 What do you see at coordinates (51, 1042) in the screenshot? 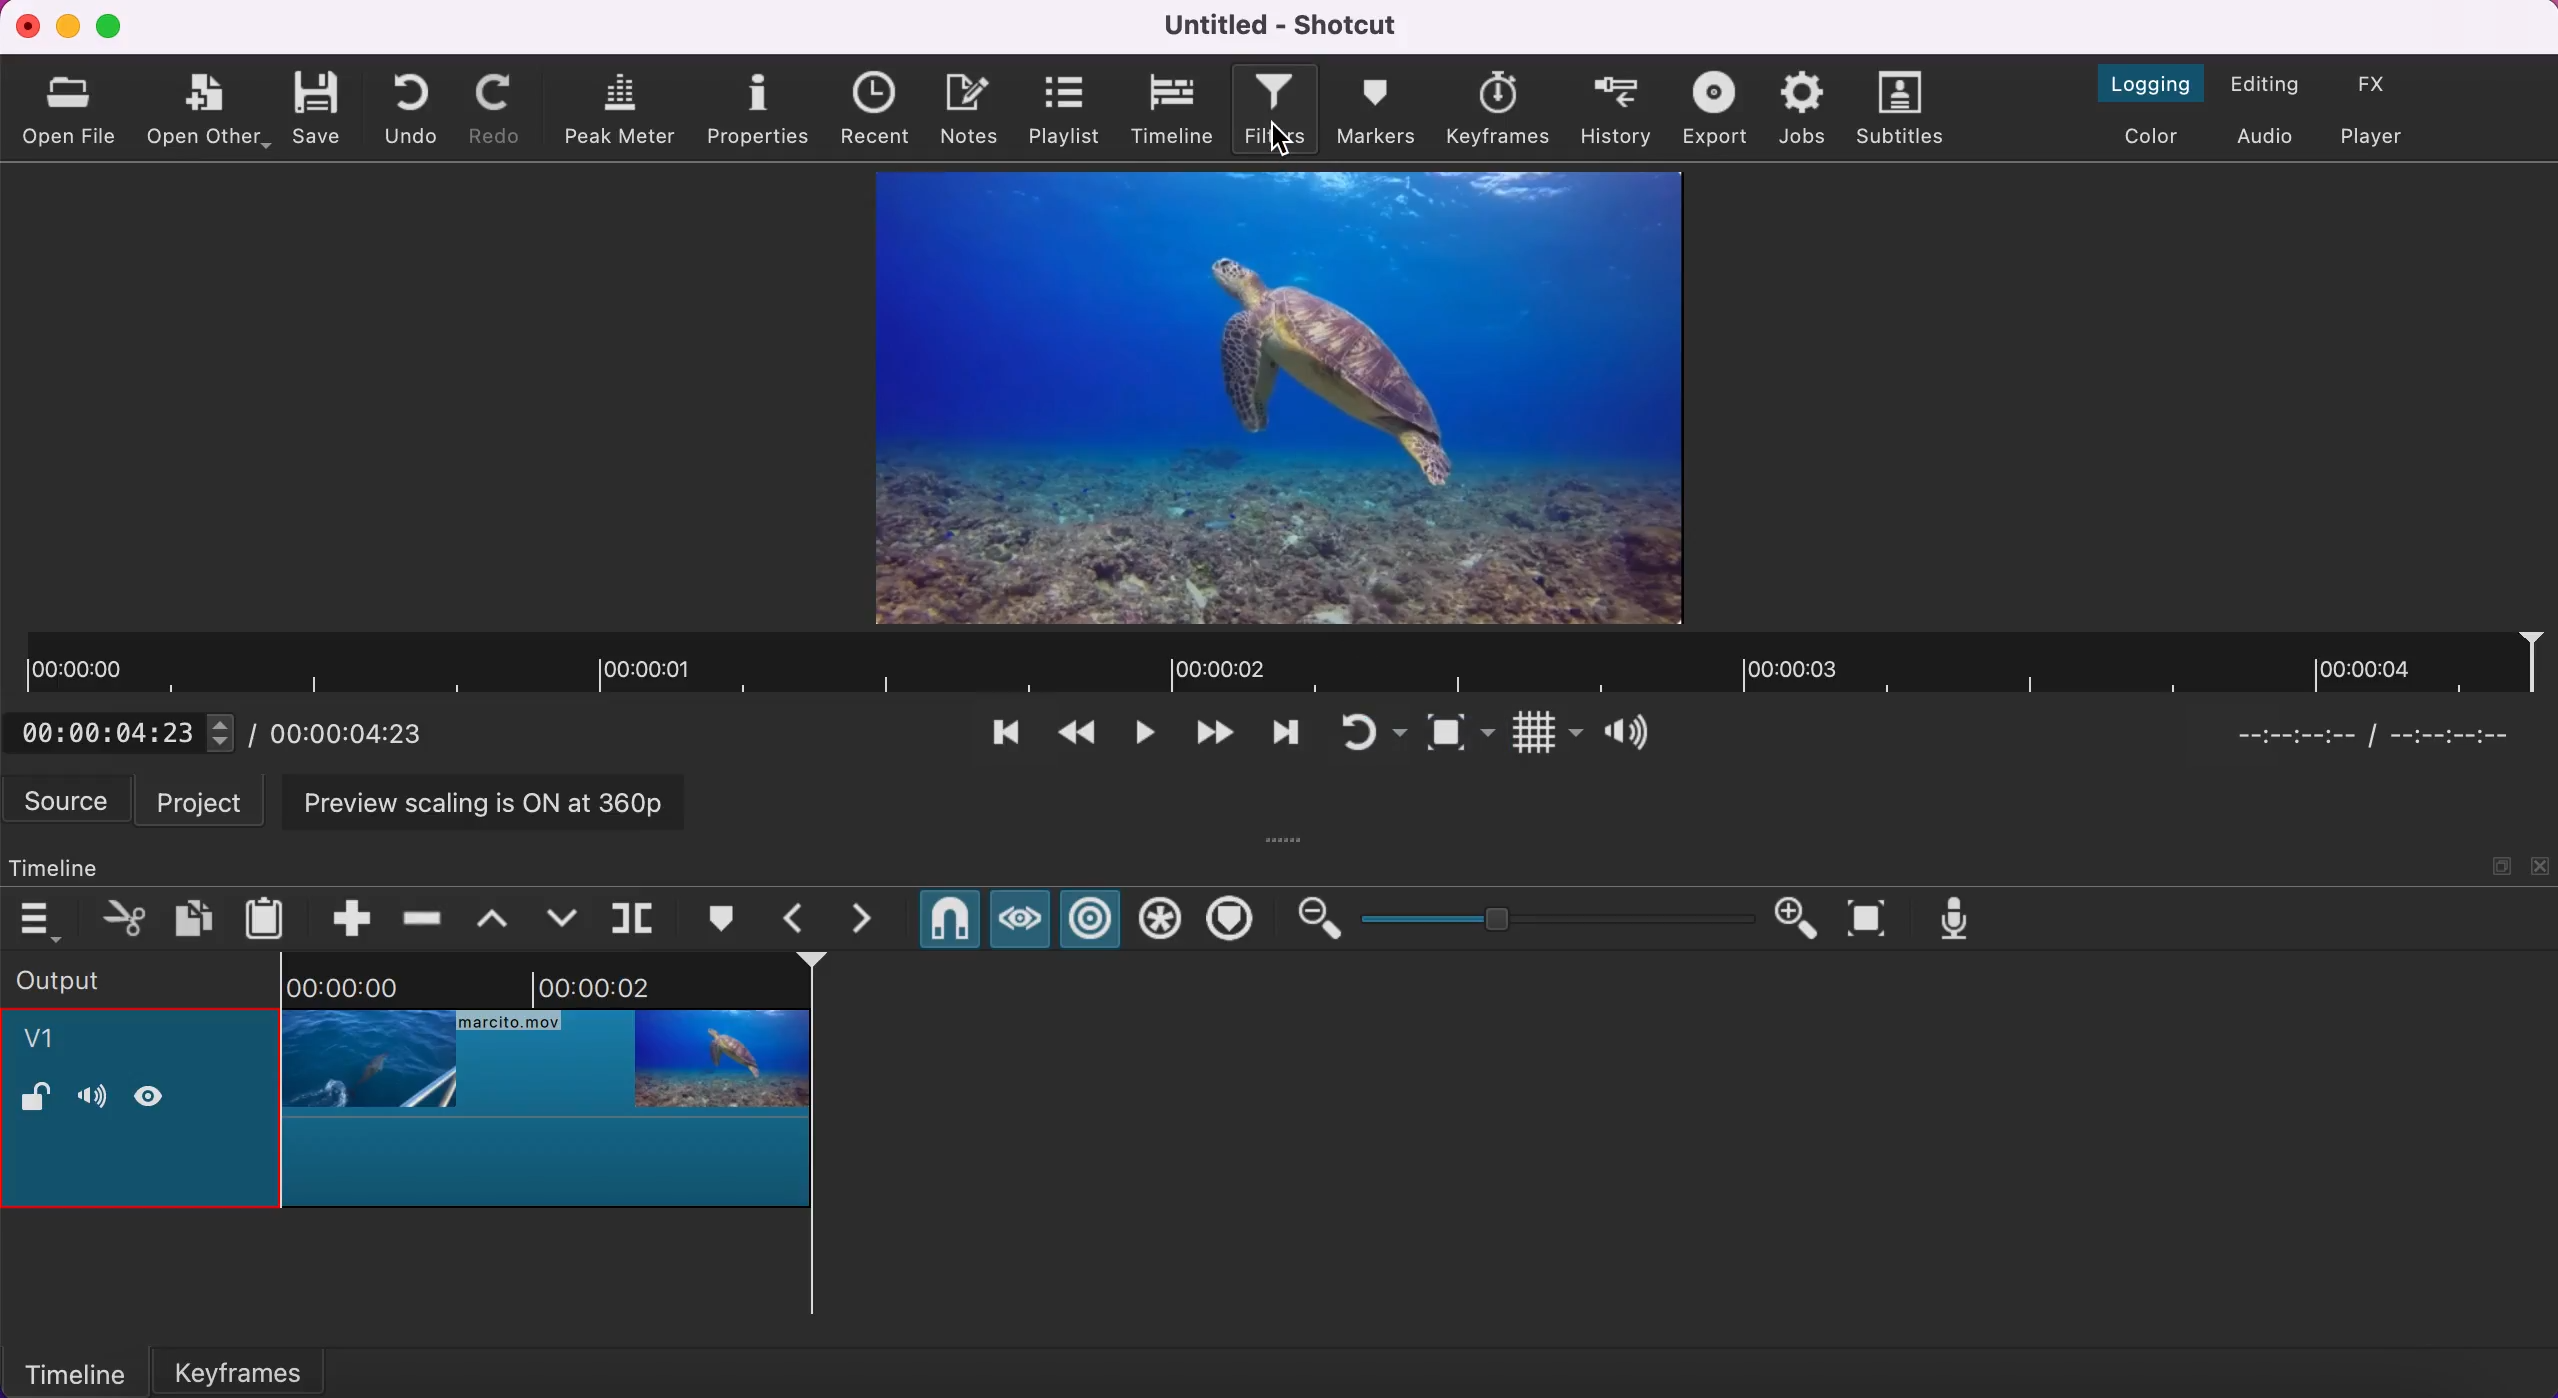
I see `v1` at bounding box center [51, 1042].